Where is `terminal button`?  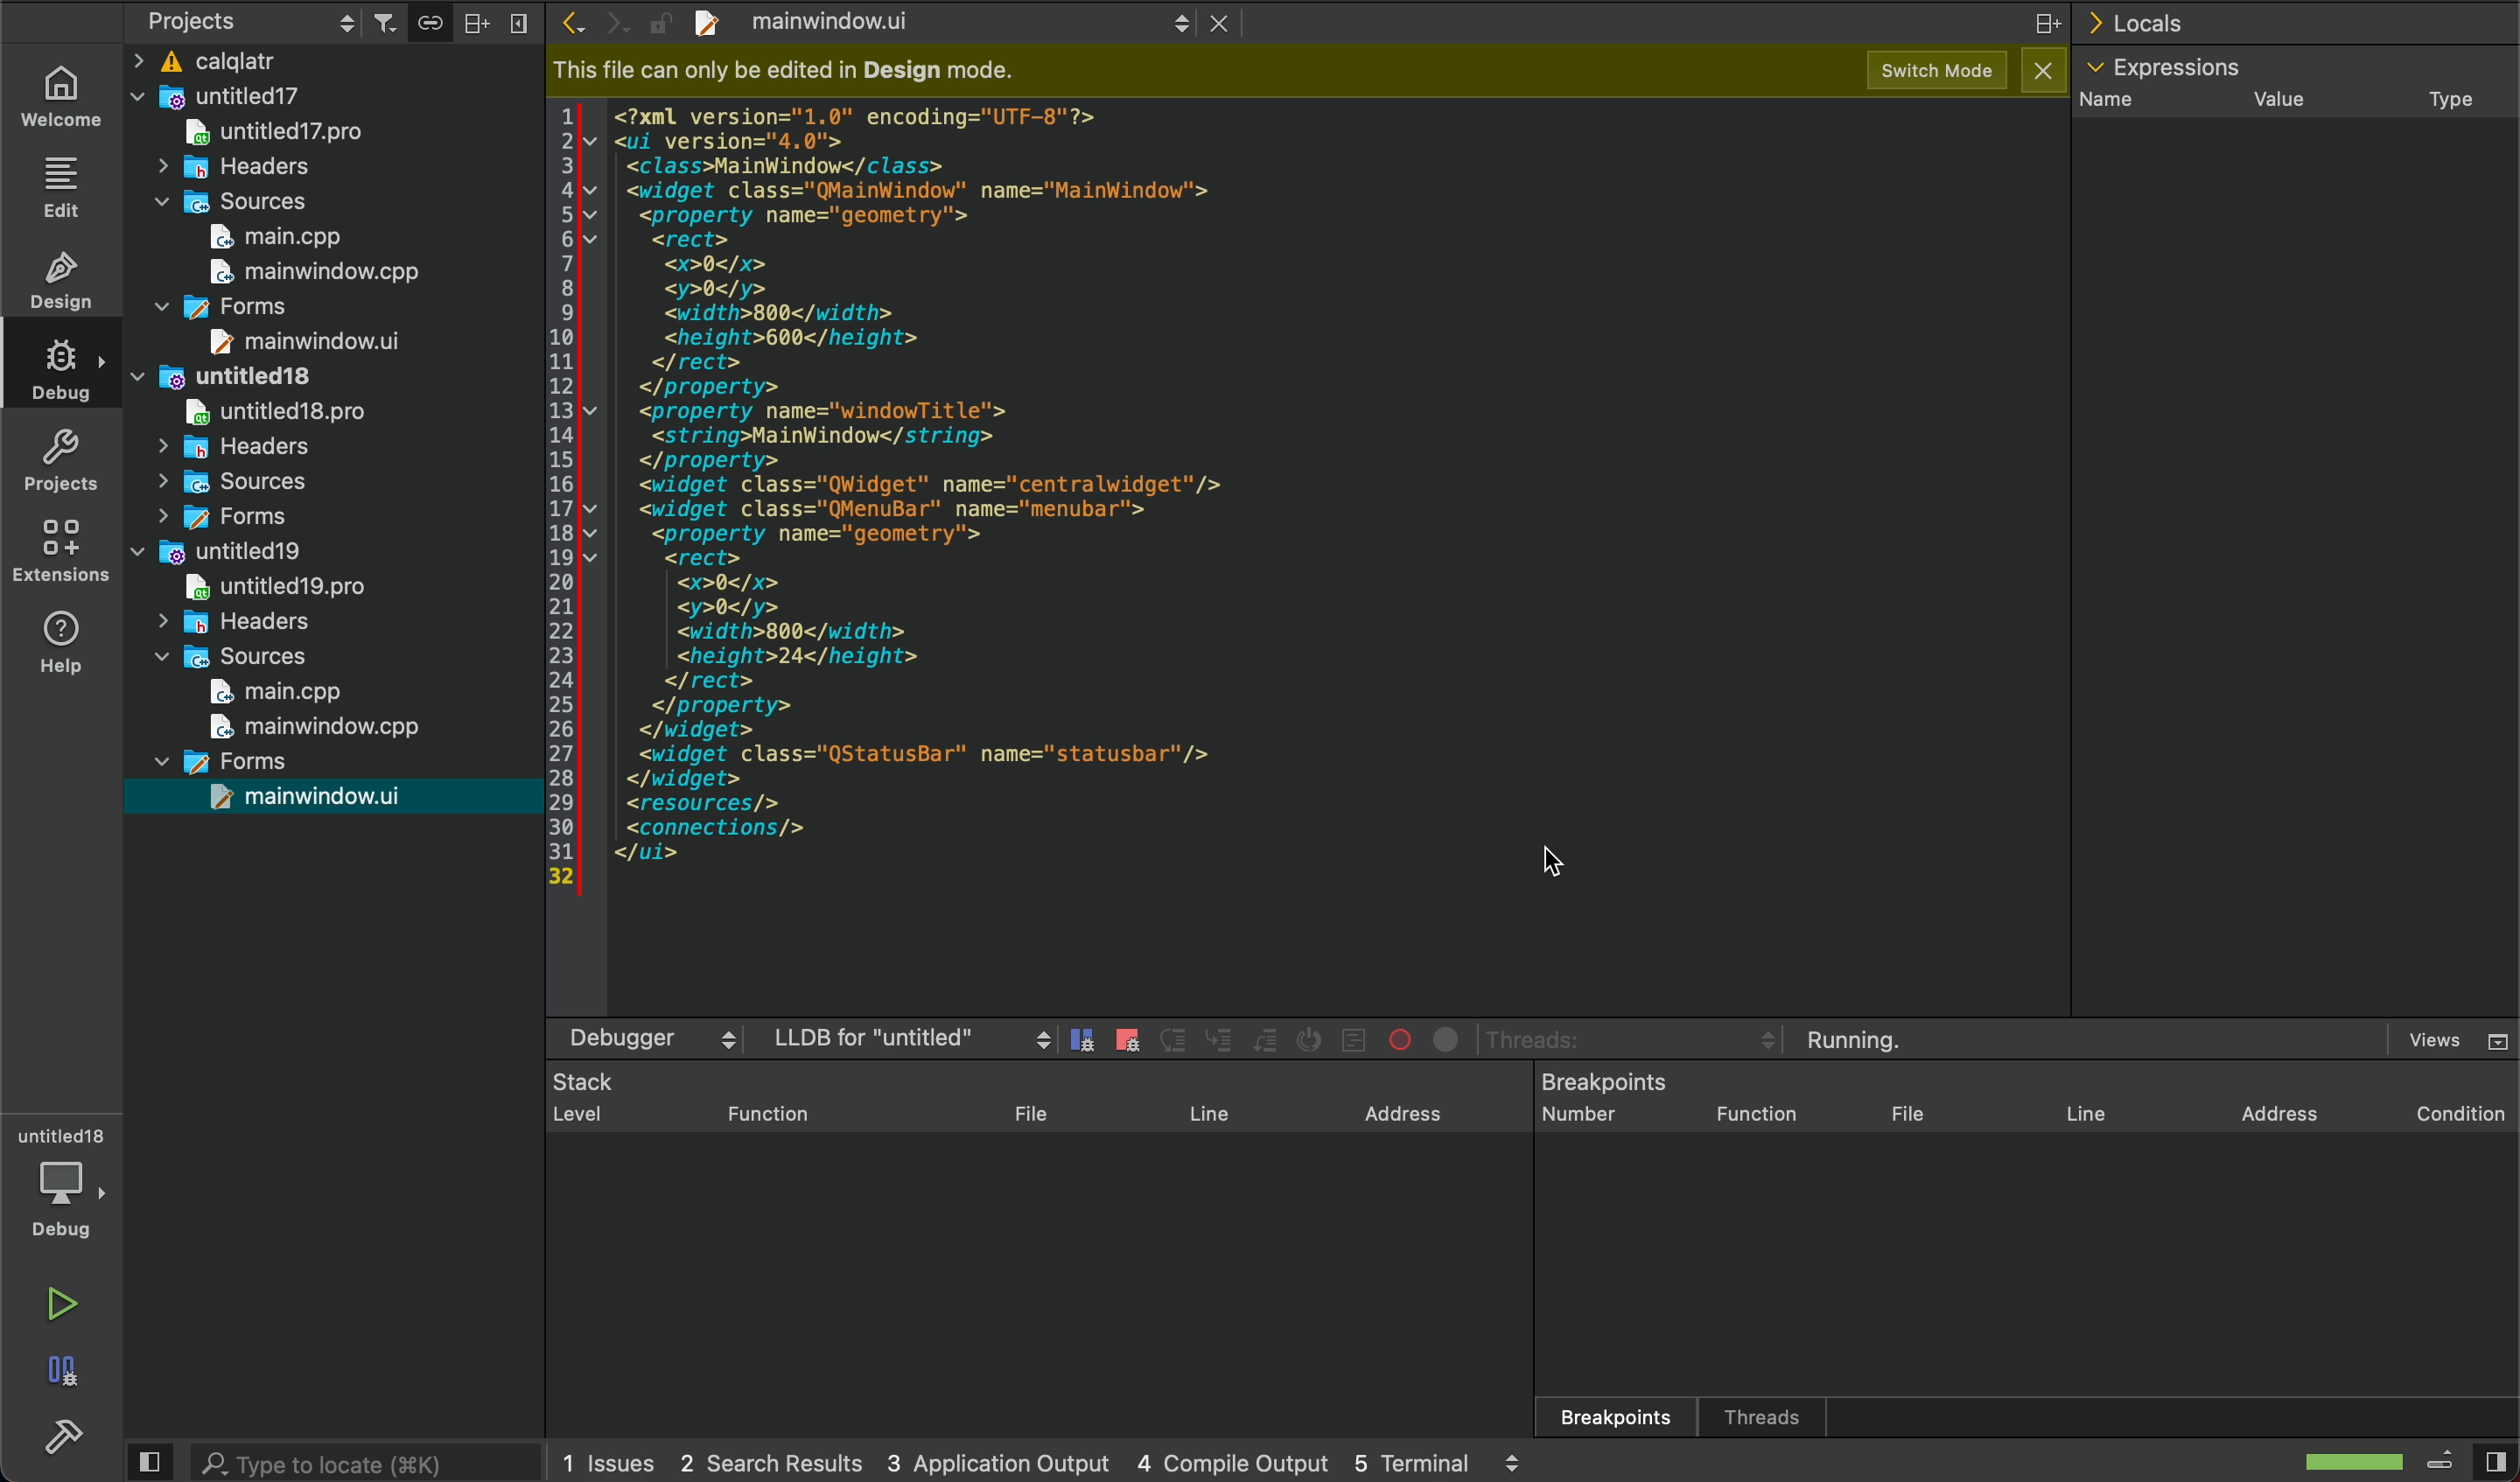
terminal button is located at coordinates (1397, 1037).